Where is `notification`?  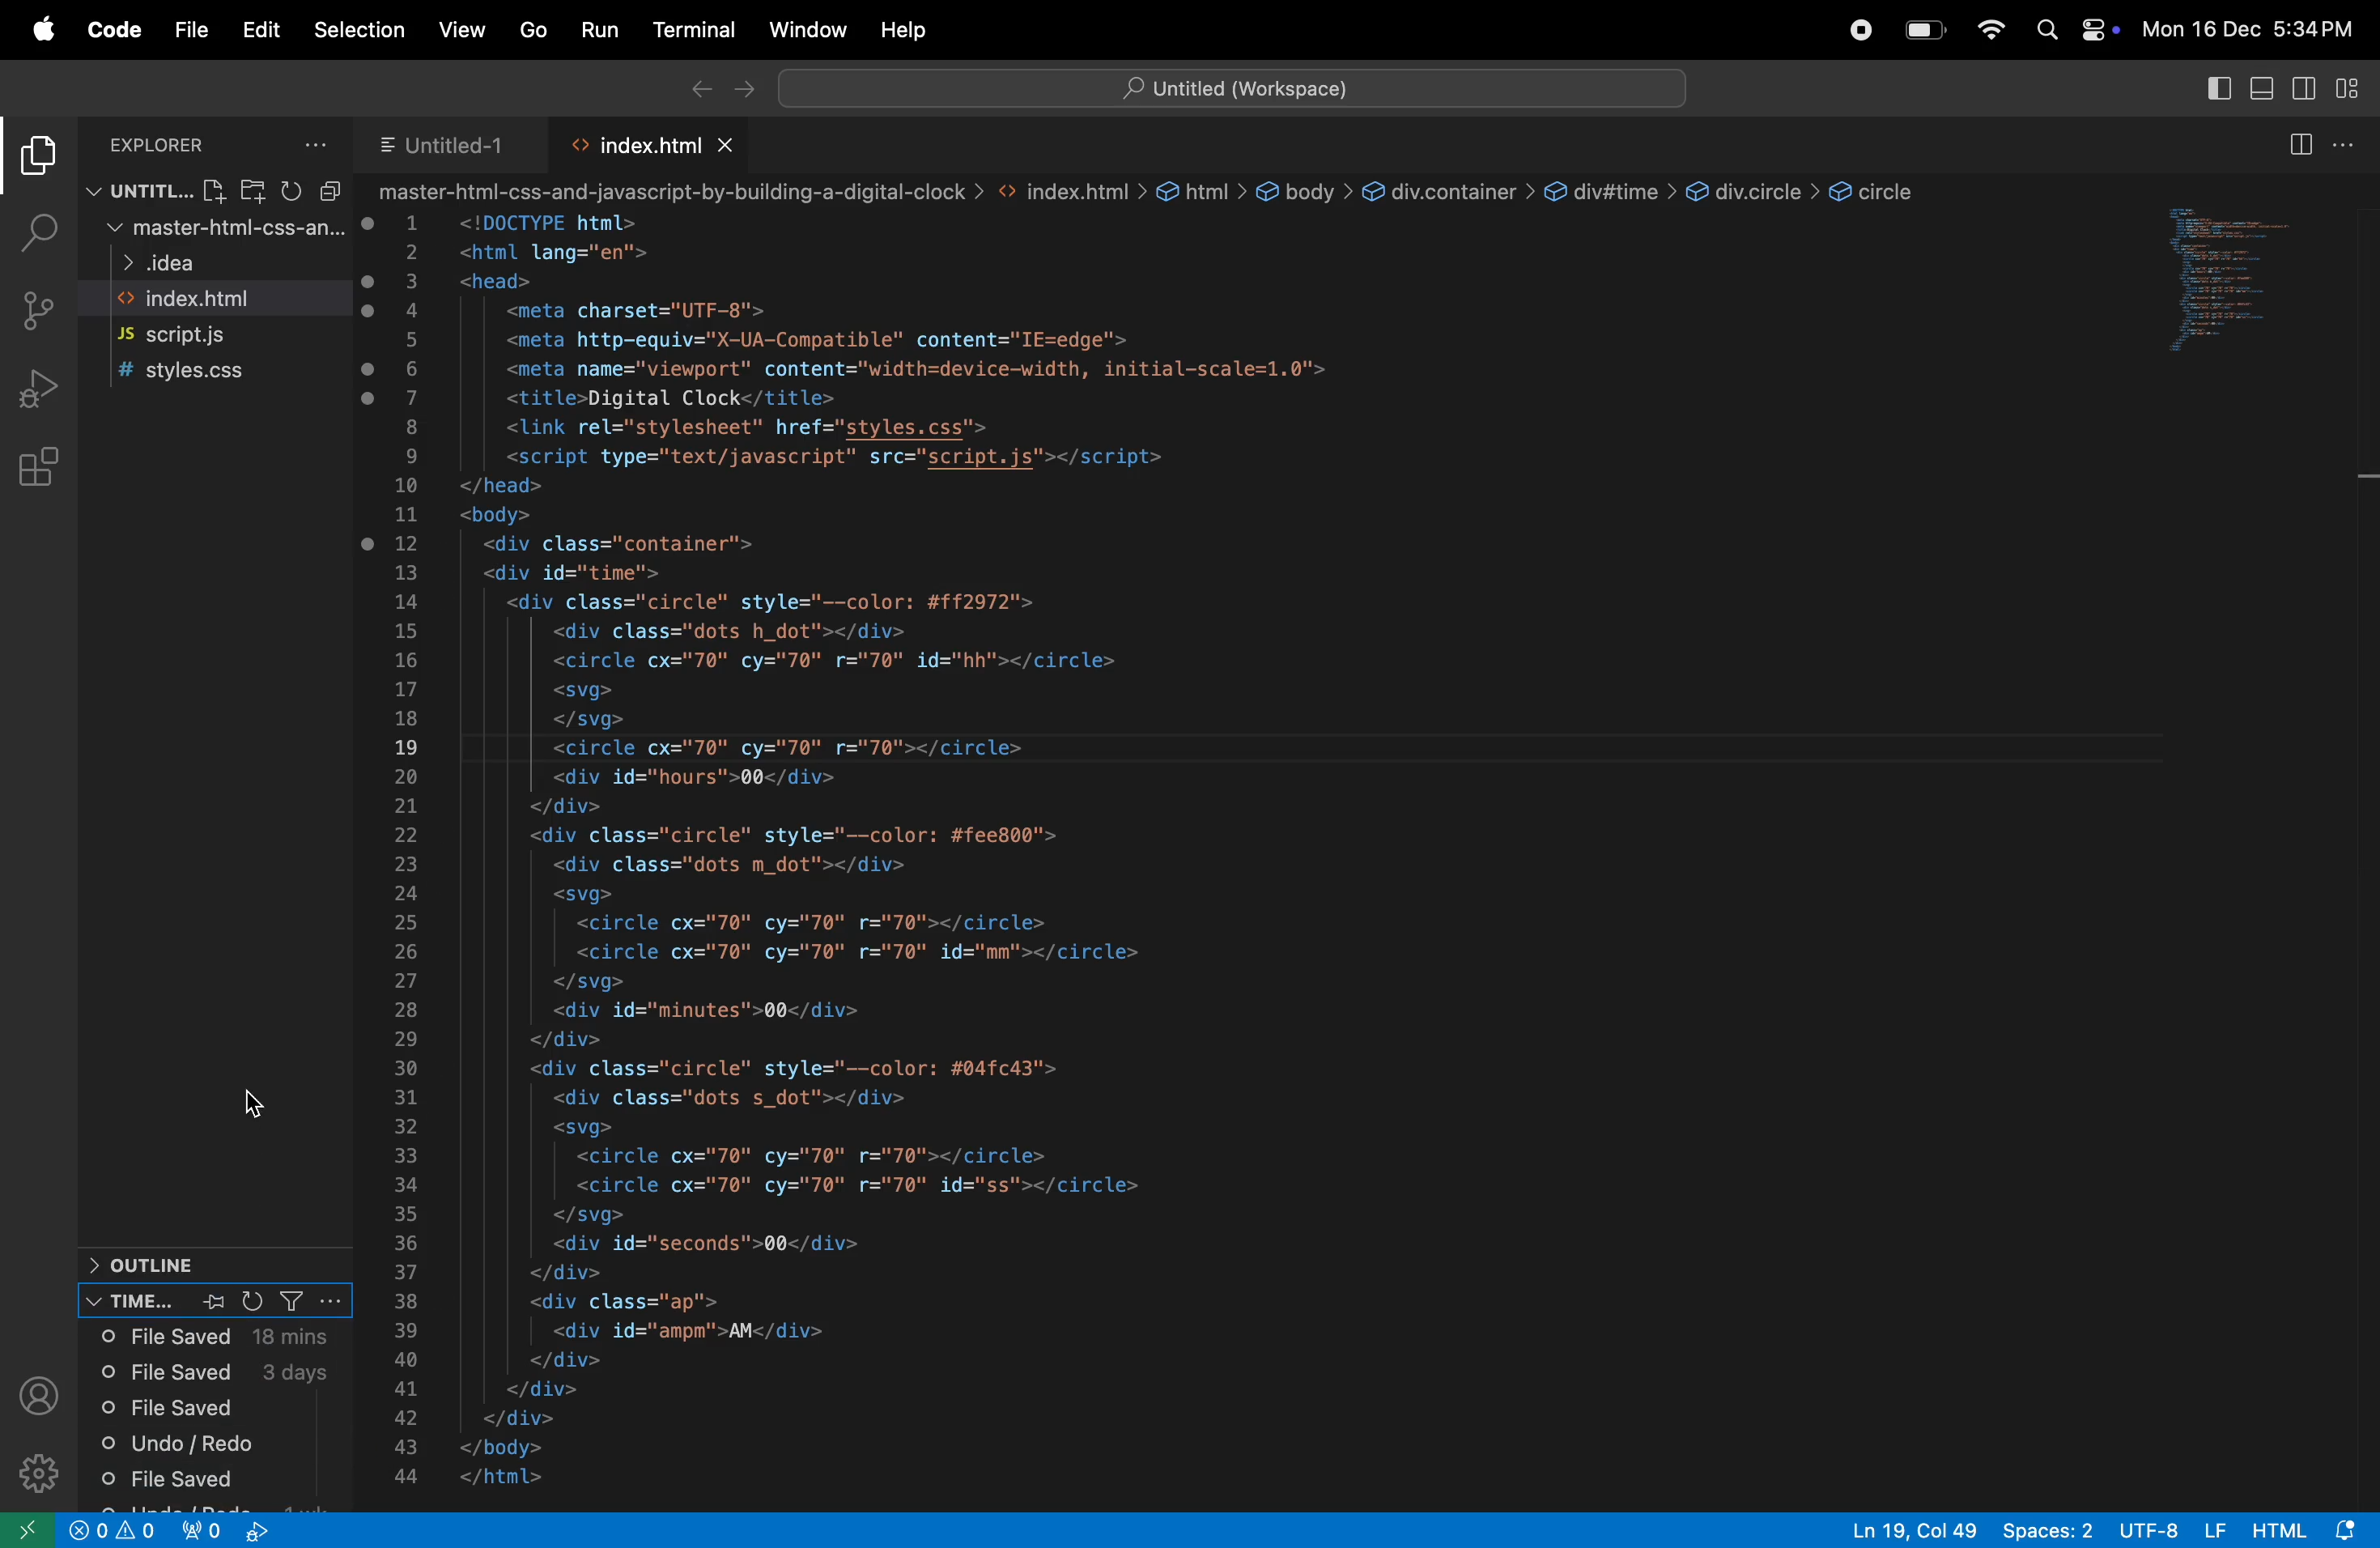 notification is located at coordinates (2349, 1530).